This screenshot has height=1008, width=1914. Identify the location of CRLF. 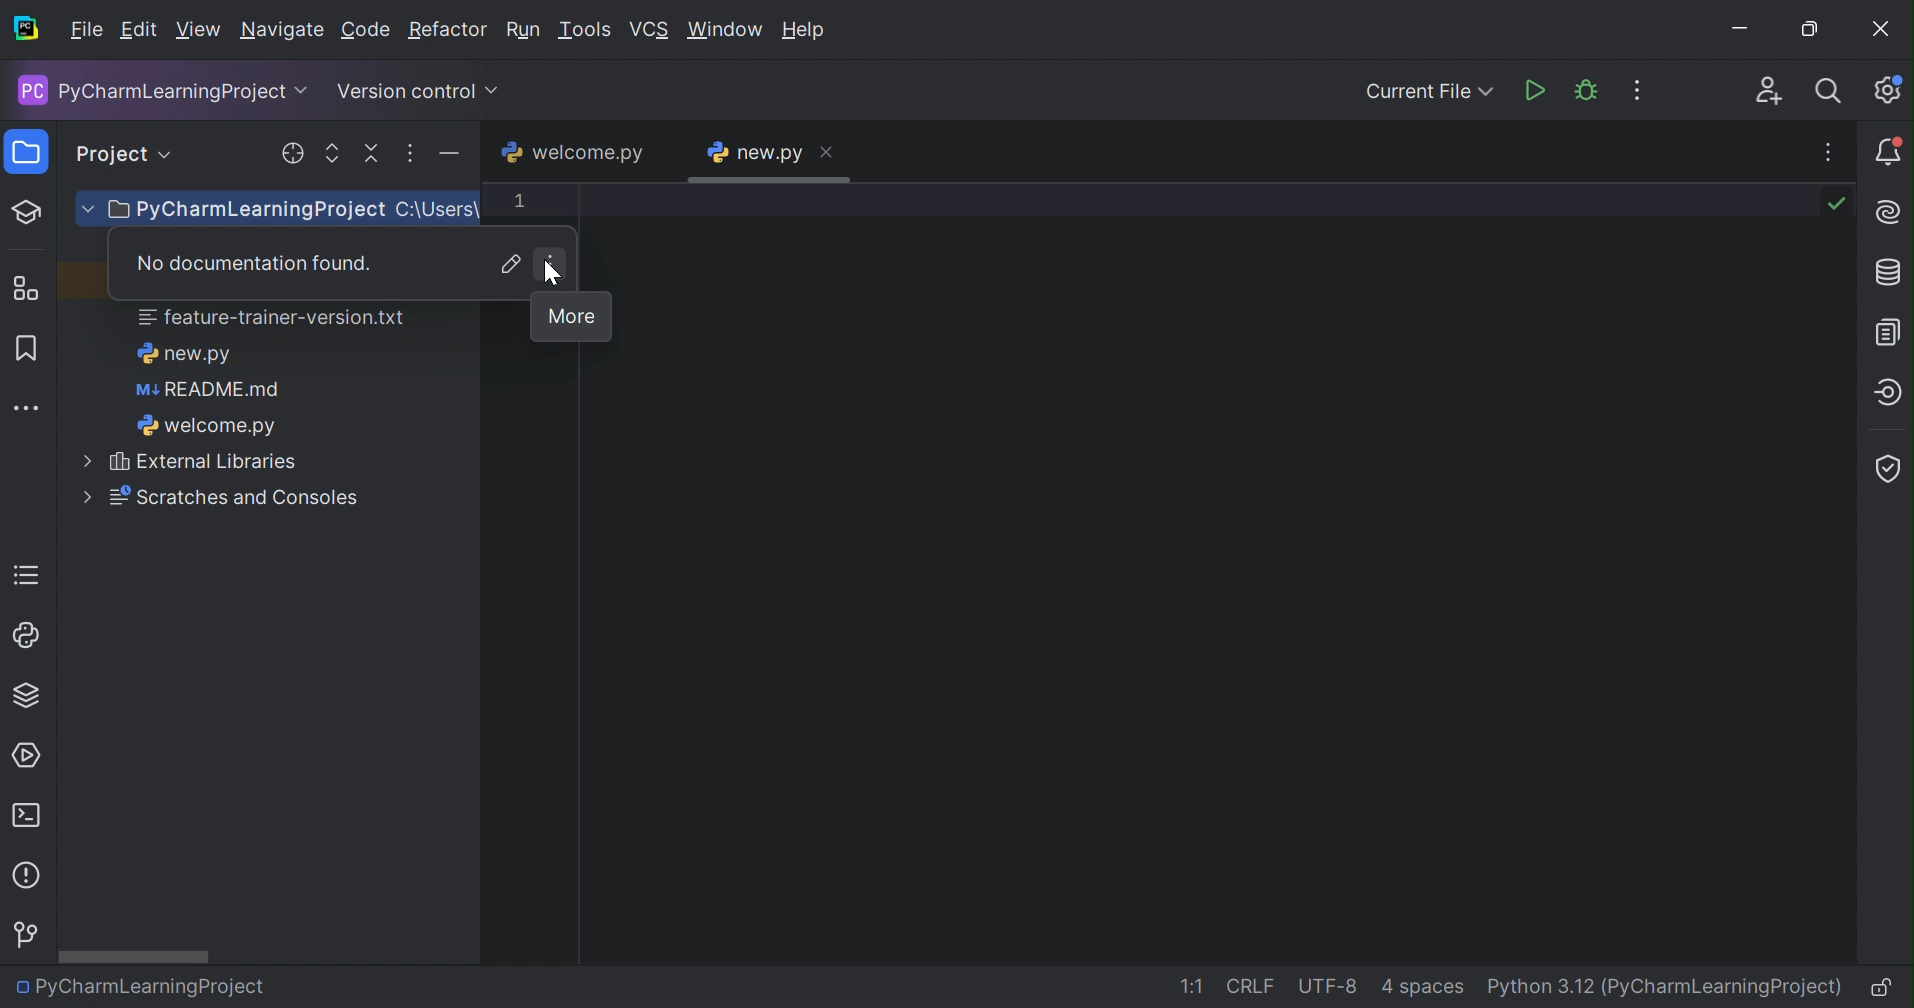
(1251, 987).